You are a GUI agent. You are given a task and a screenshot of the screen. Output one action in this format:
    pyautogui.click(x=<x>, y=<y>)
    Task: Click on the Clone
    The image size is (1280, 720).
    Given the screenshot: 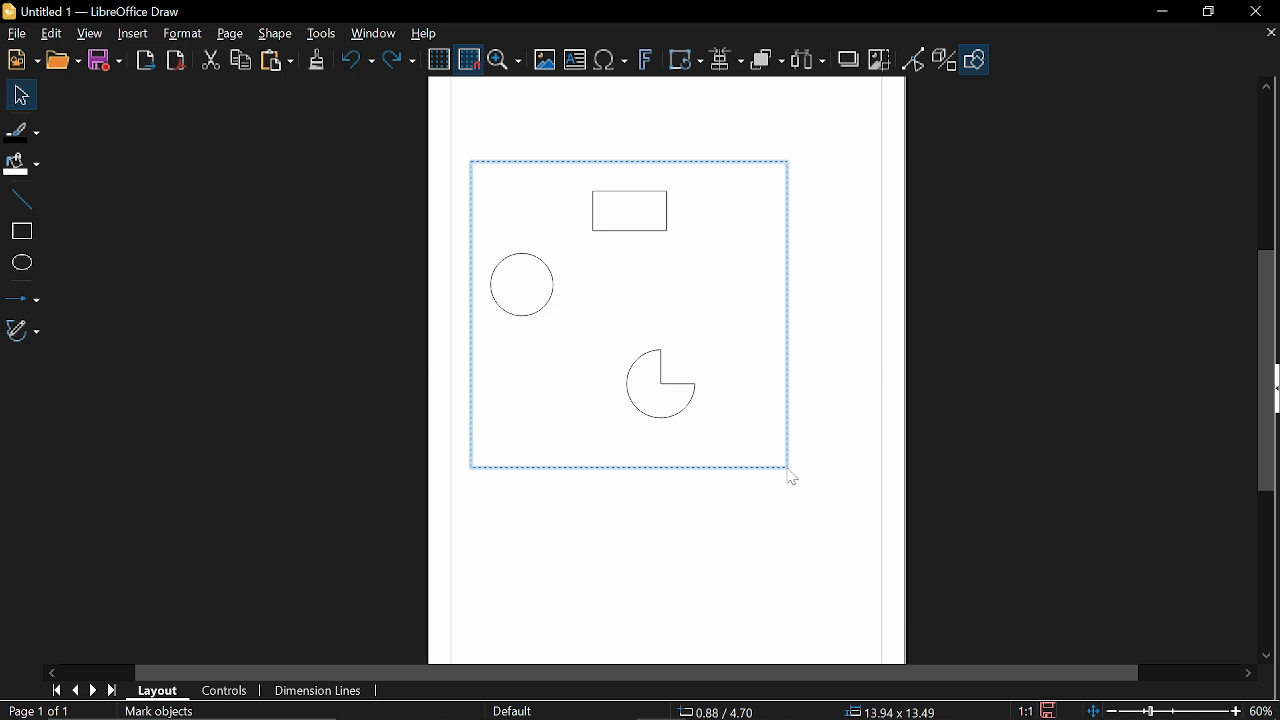 What is the action you would take?
    pyautogui.click(x=315, y=62)
    